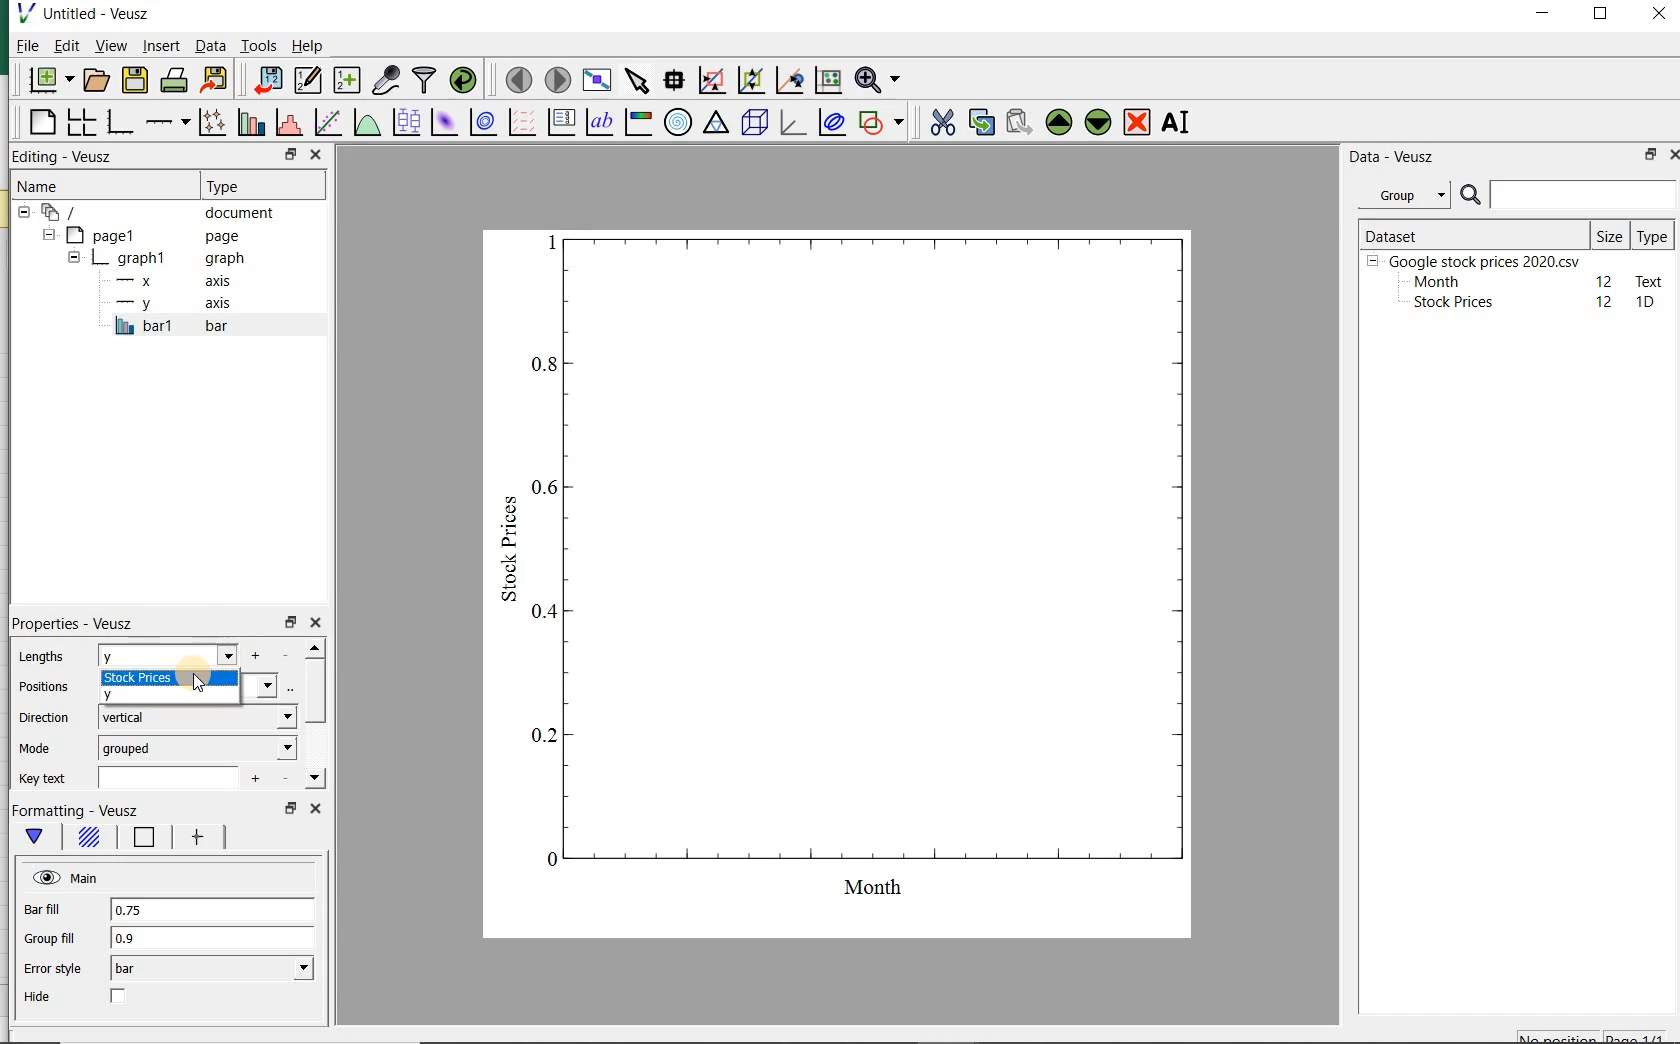  I want to click on Tools, so click(258, 46).